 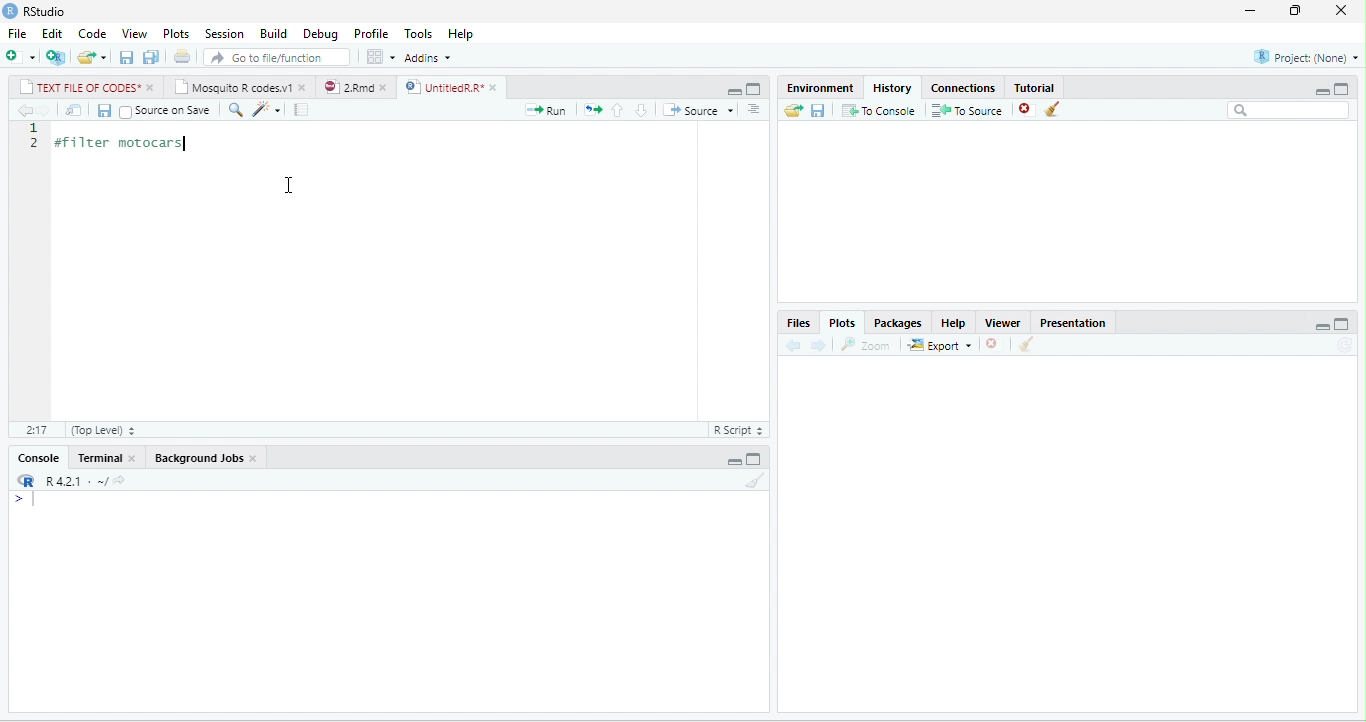 What do you see at coordinates (1345, 345) in the screenshot?
I see `refresh` at bounding box center [1345, 345].